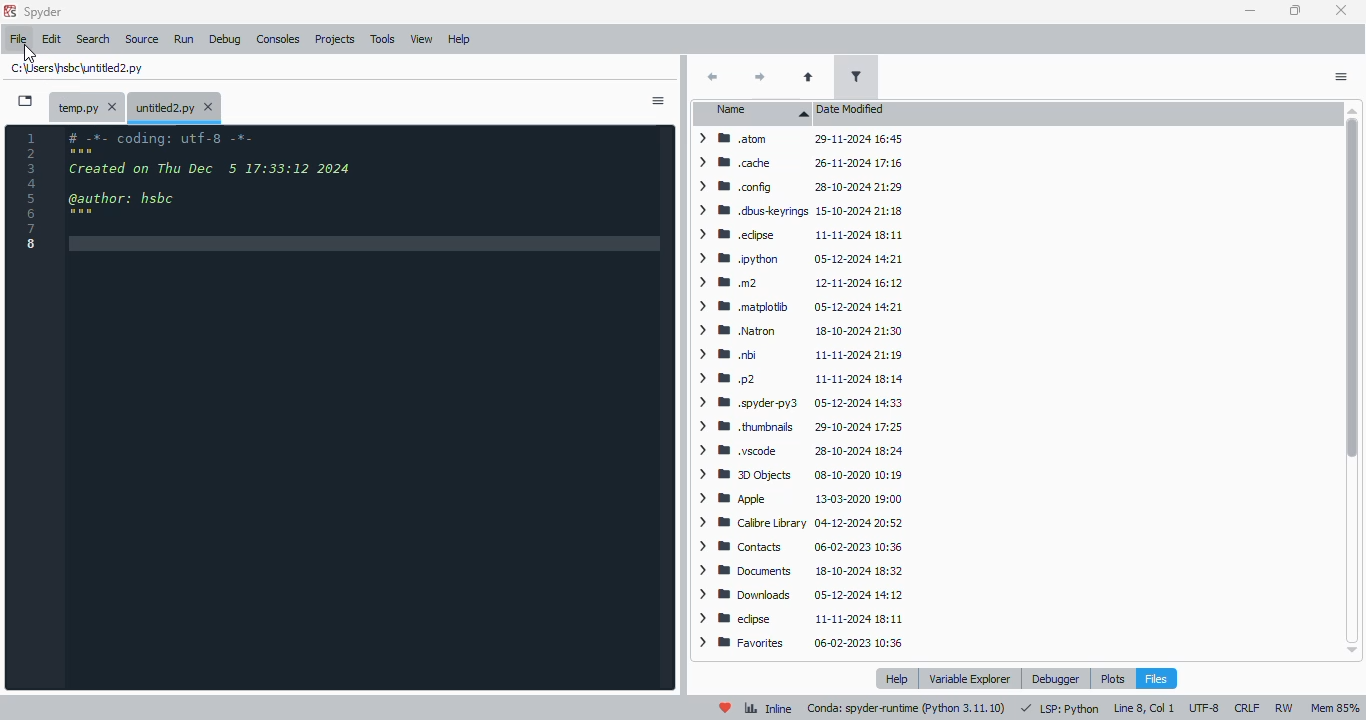 This screenshot has width=1366, height=720. I want to click on variable explorer, so click(971, 678).